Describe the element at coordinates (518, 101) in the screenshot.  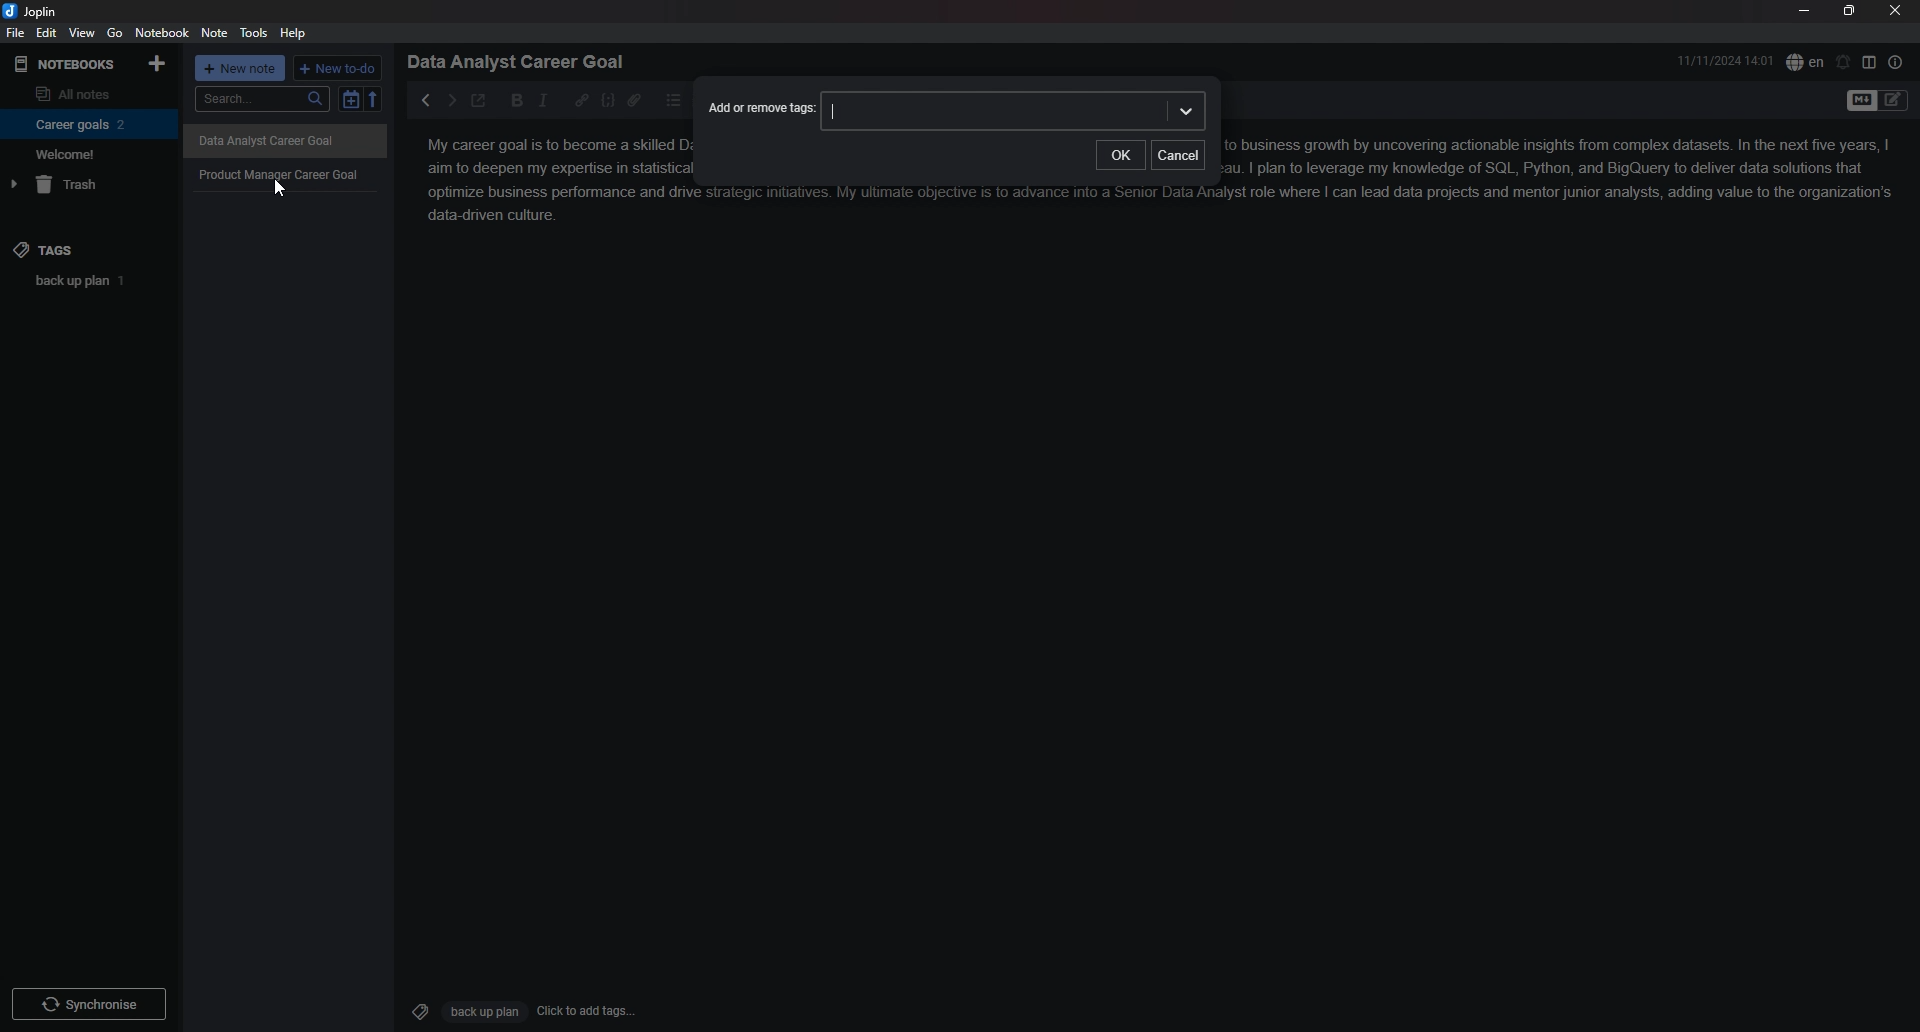
I see `bold` at that location.